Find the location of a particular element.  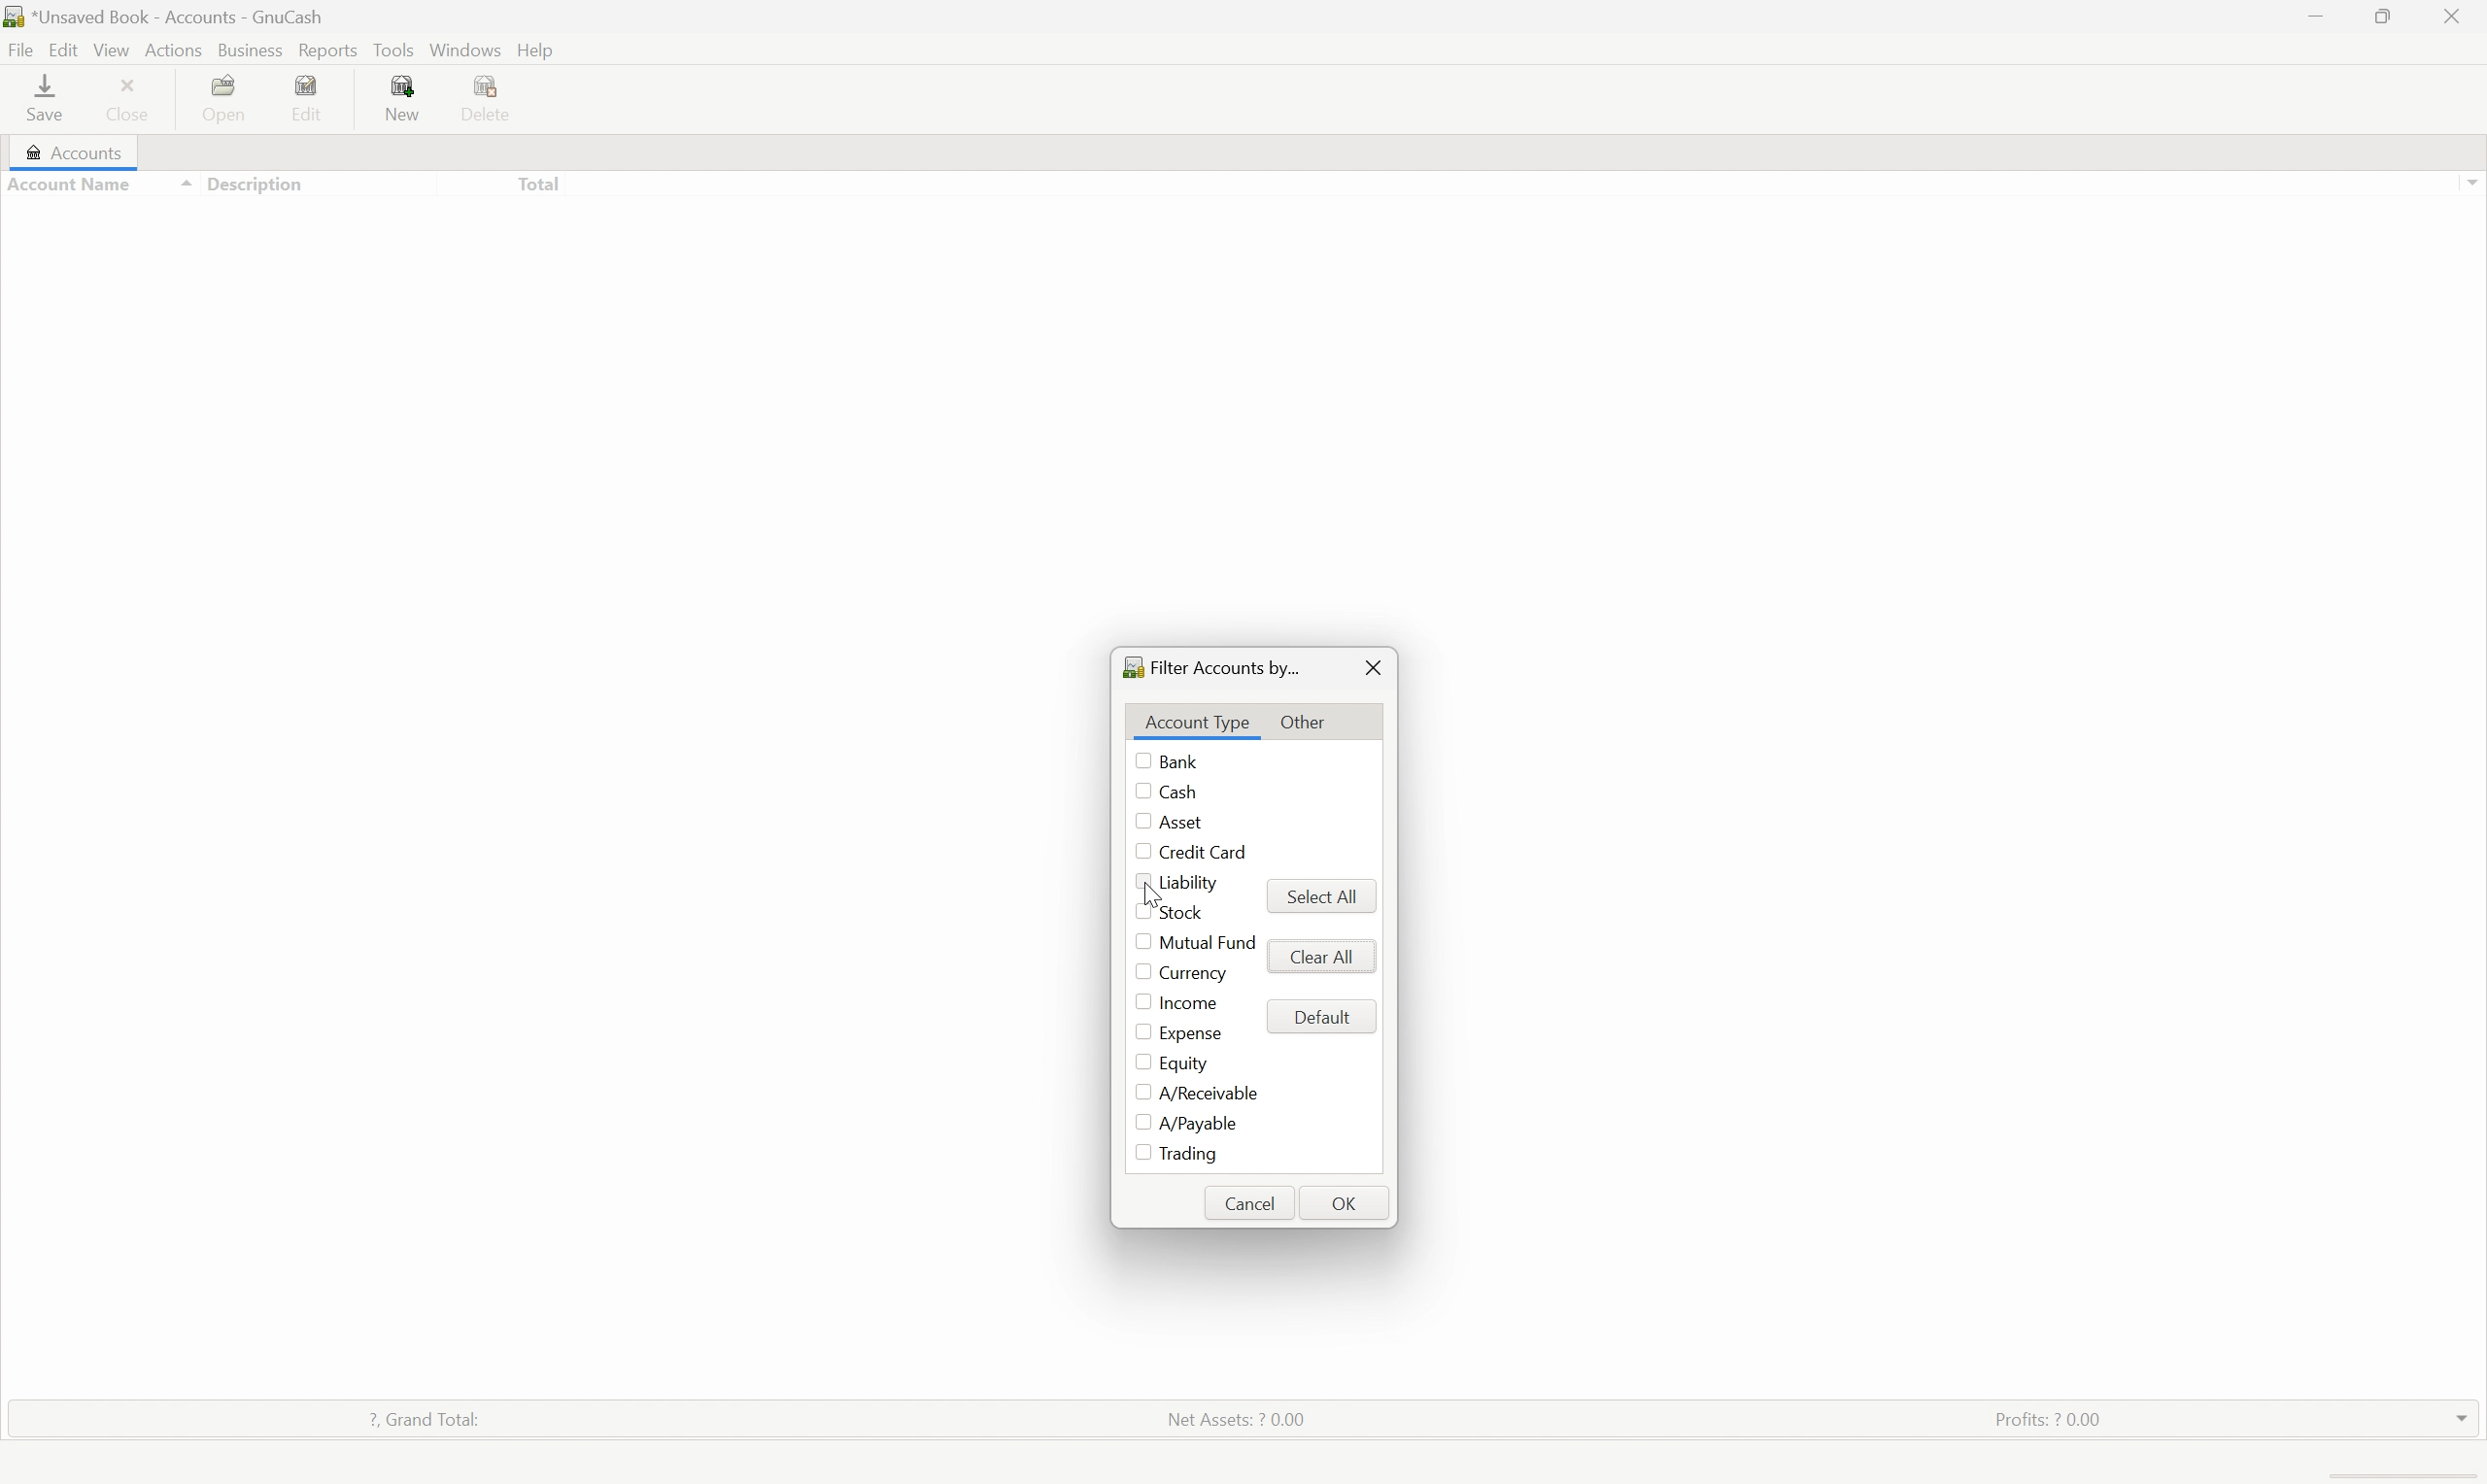

help is located at coordinates (538, 51).